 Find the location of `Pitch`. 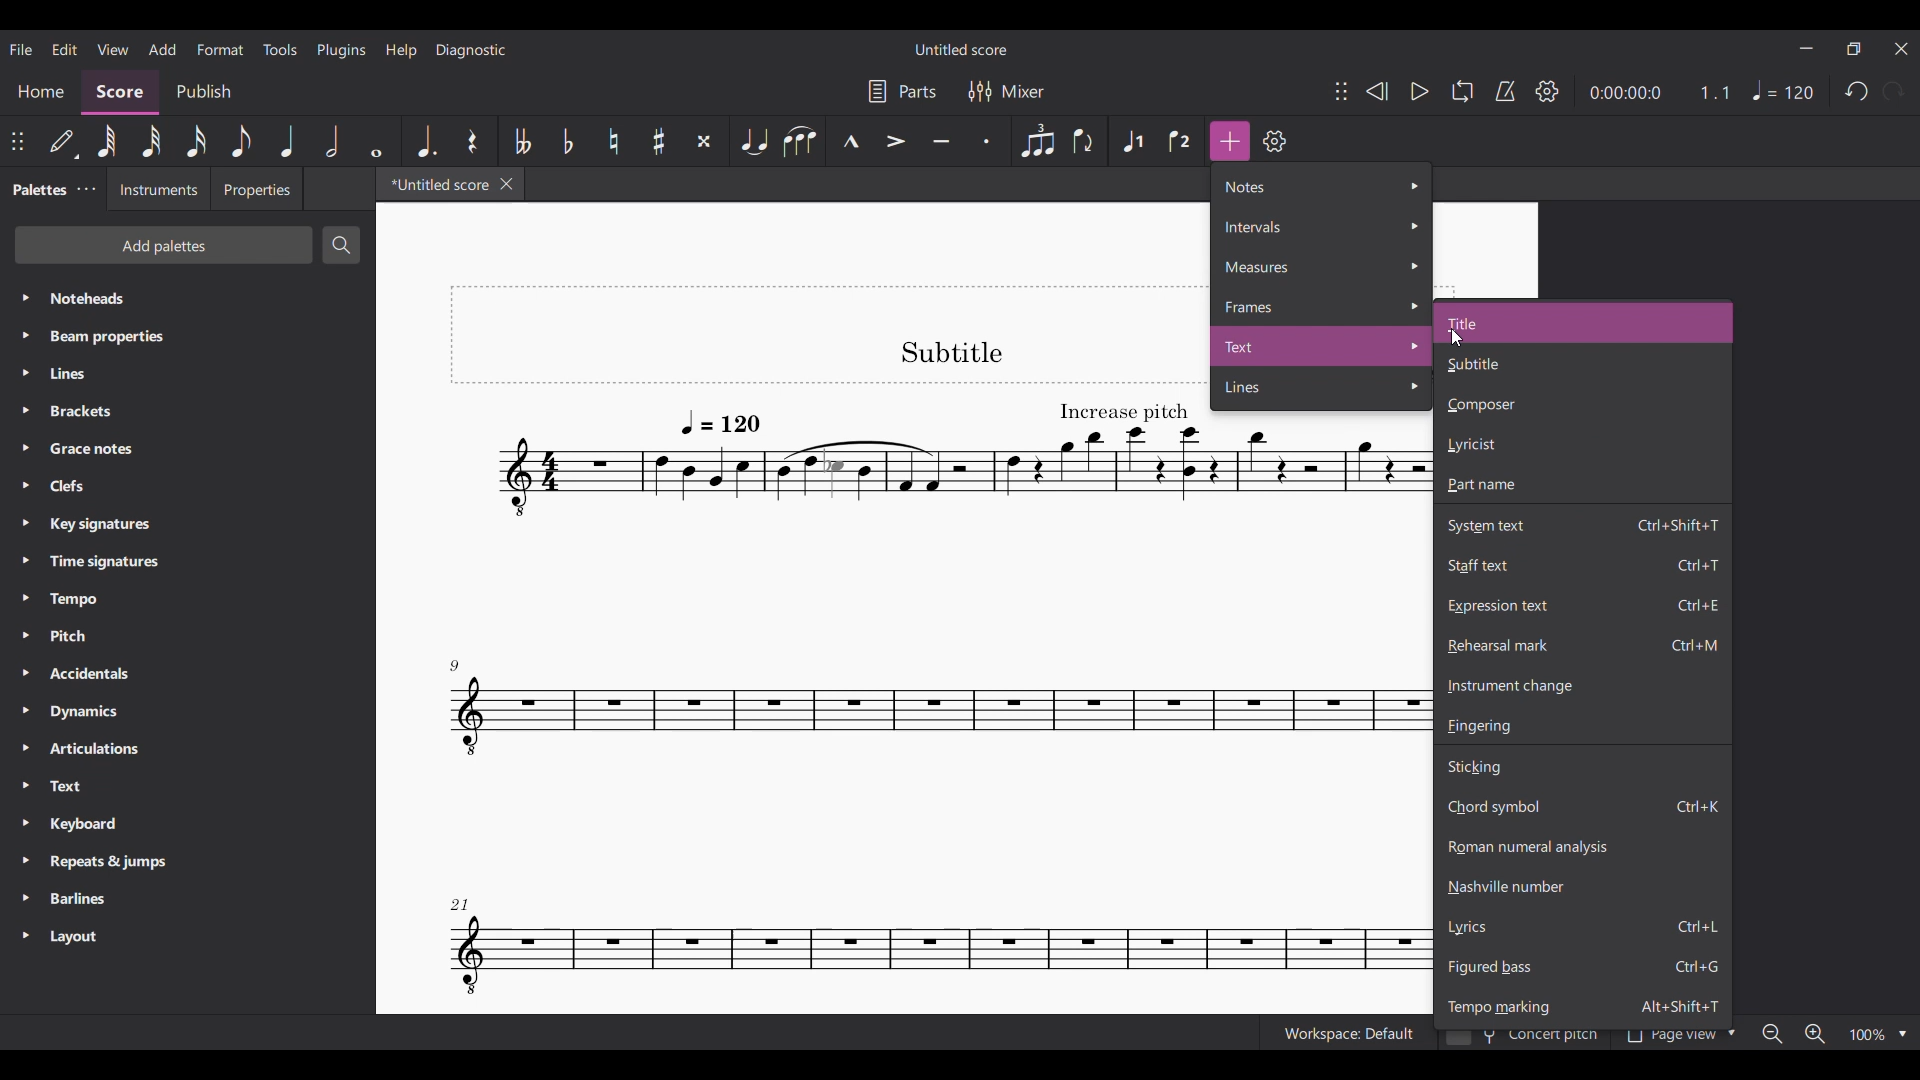

Pitch is located at coordinates (188, 635).